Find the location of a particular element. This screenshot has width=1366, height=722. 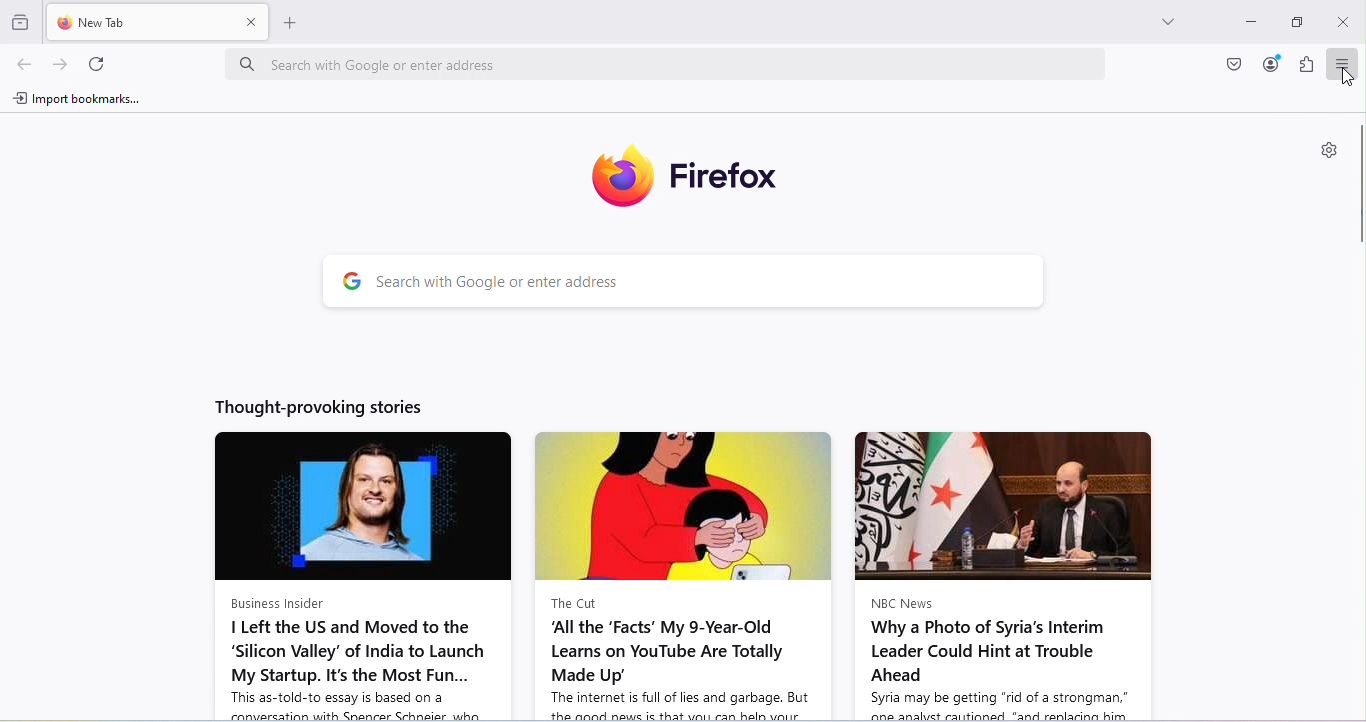

Go back one page is located at coordinates (22, 66).